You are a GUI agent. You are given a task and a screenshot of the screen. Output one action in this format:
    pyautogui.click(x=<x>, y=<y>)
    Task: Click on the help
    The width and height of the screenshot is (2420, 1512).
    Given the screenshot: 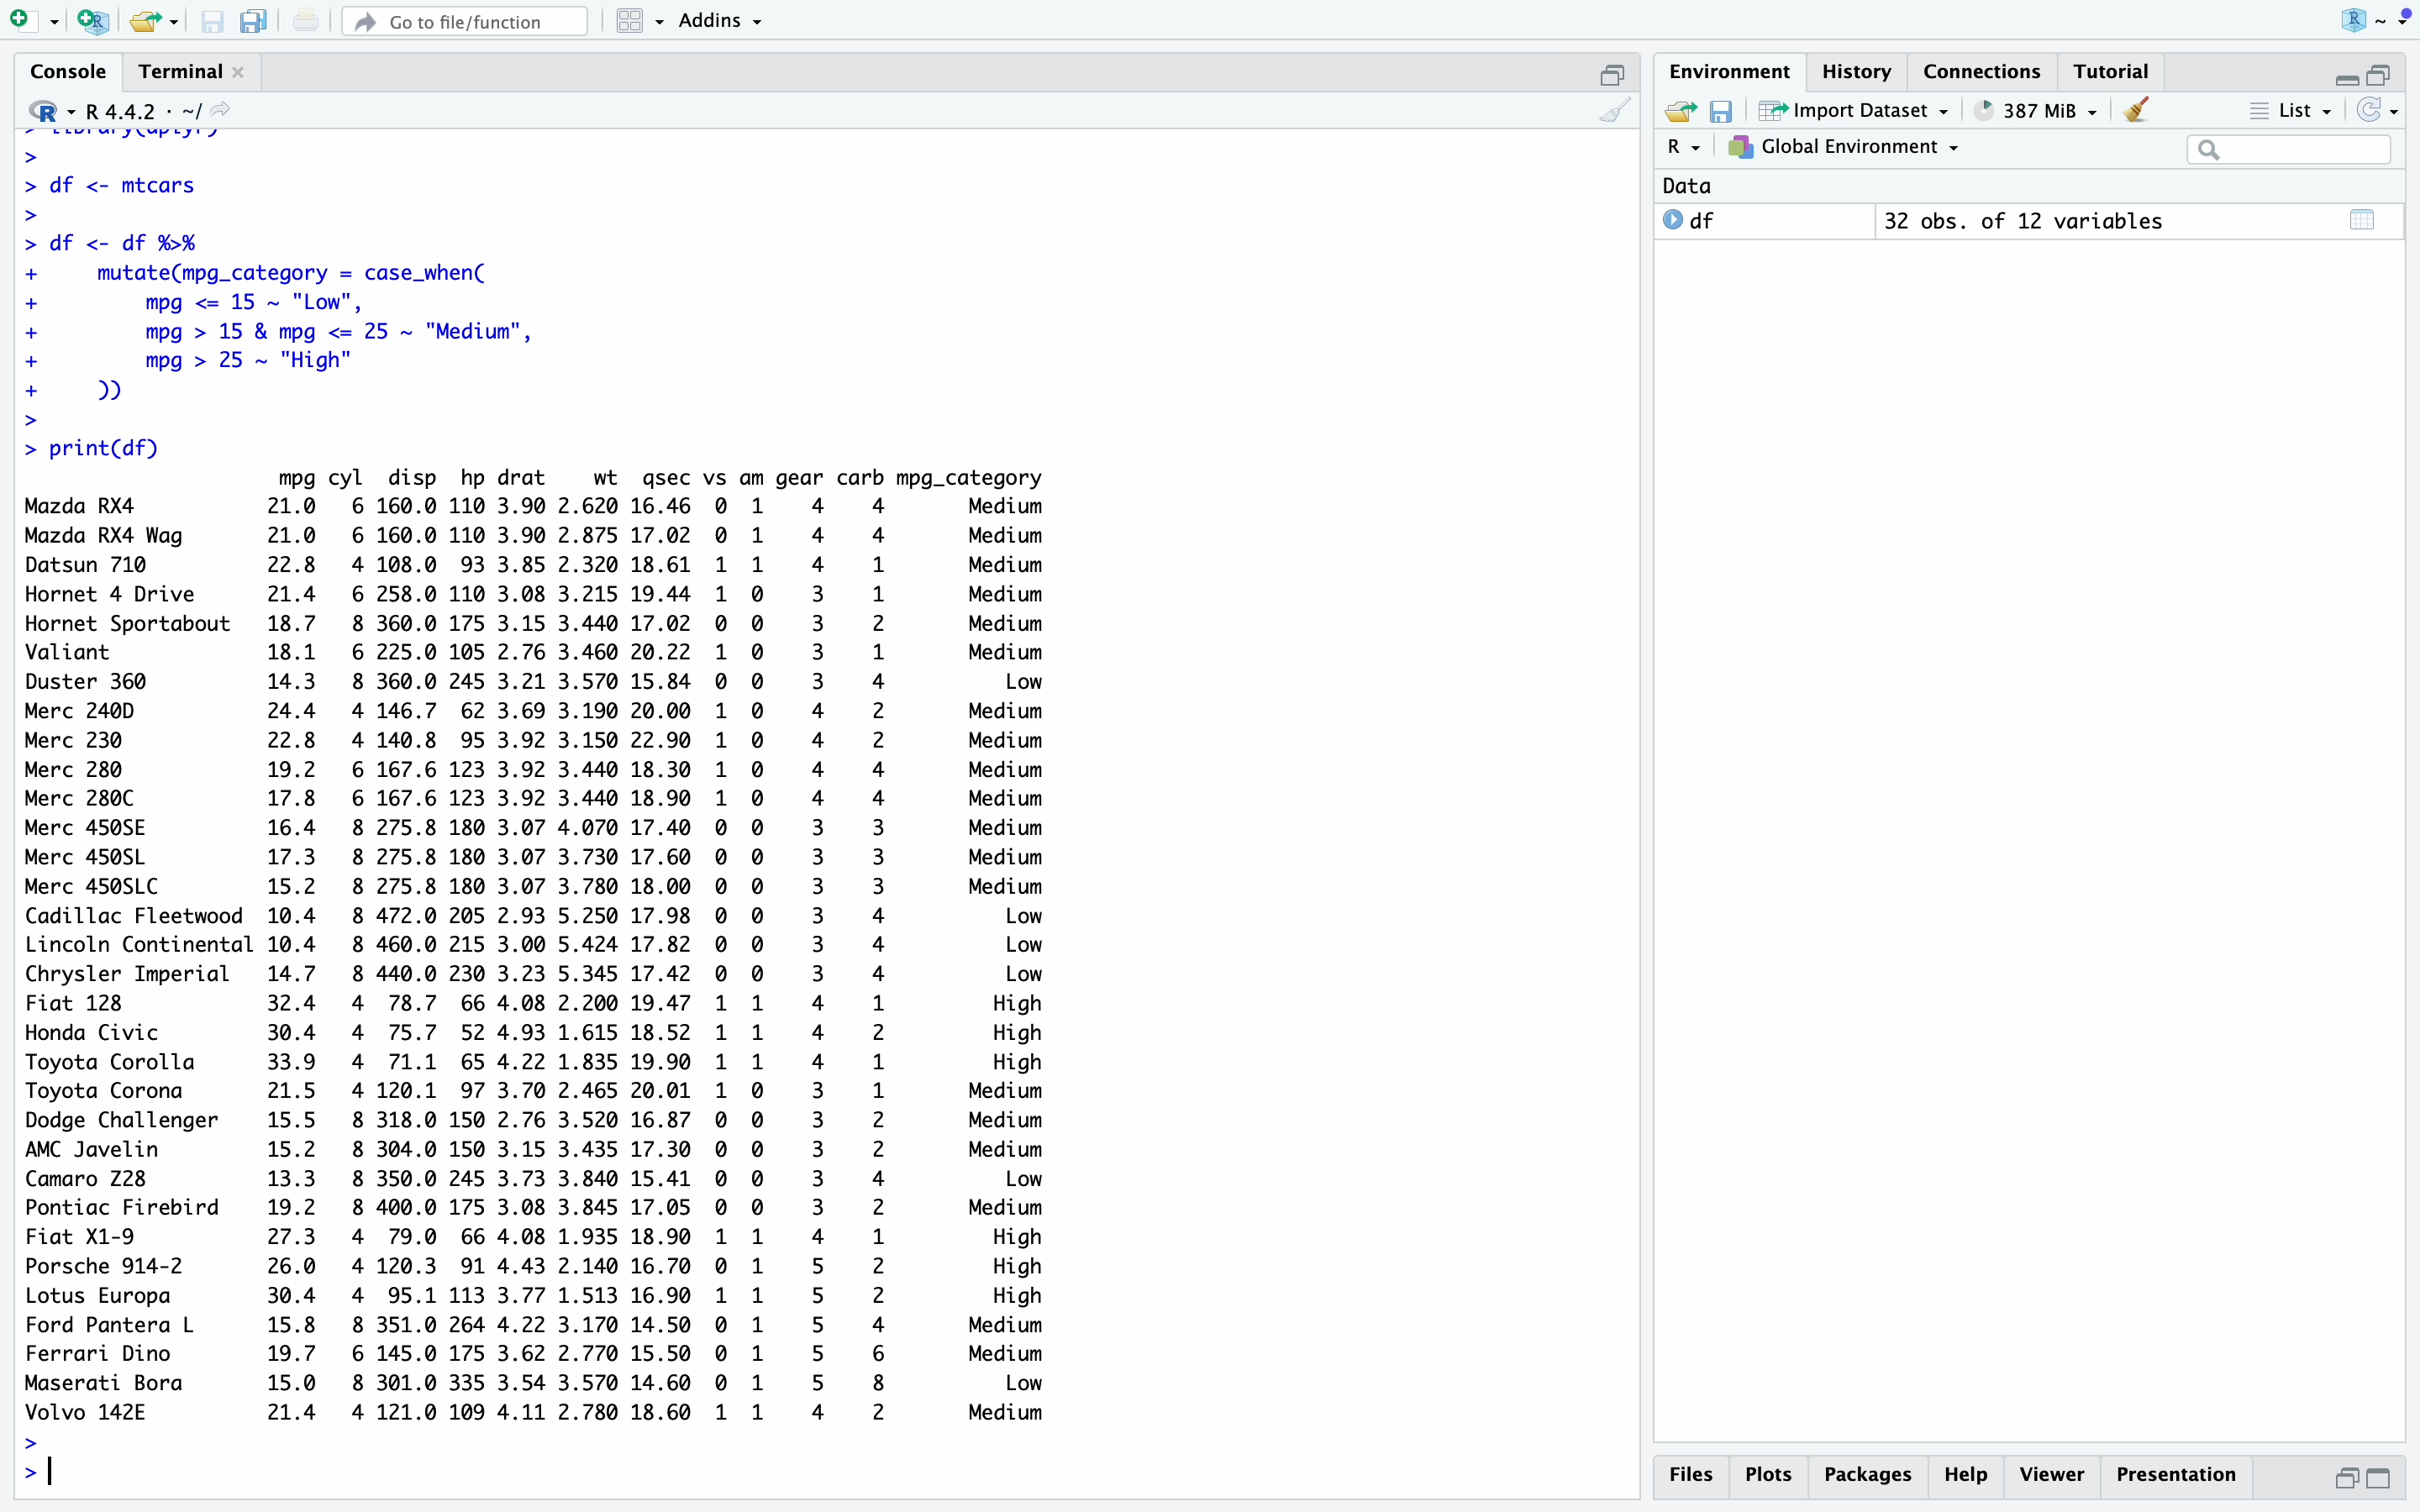 What is the action you would take?
    pyautogui.click(x=1967, y=1477)
    